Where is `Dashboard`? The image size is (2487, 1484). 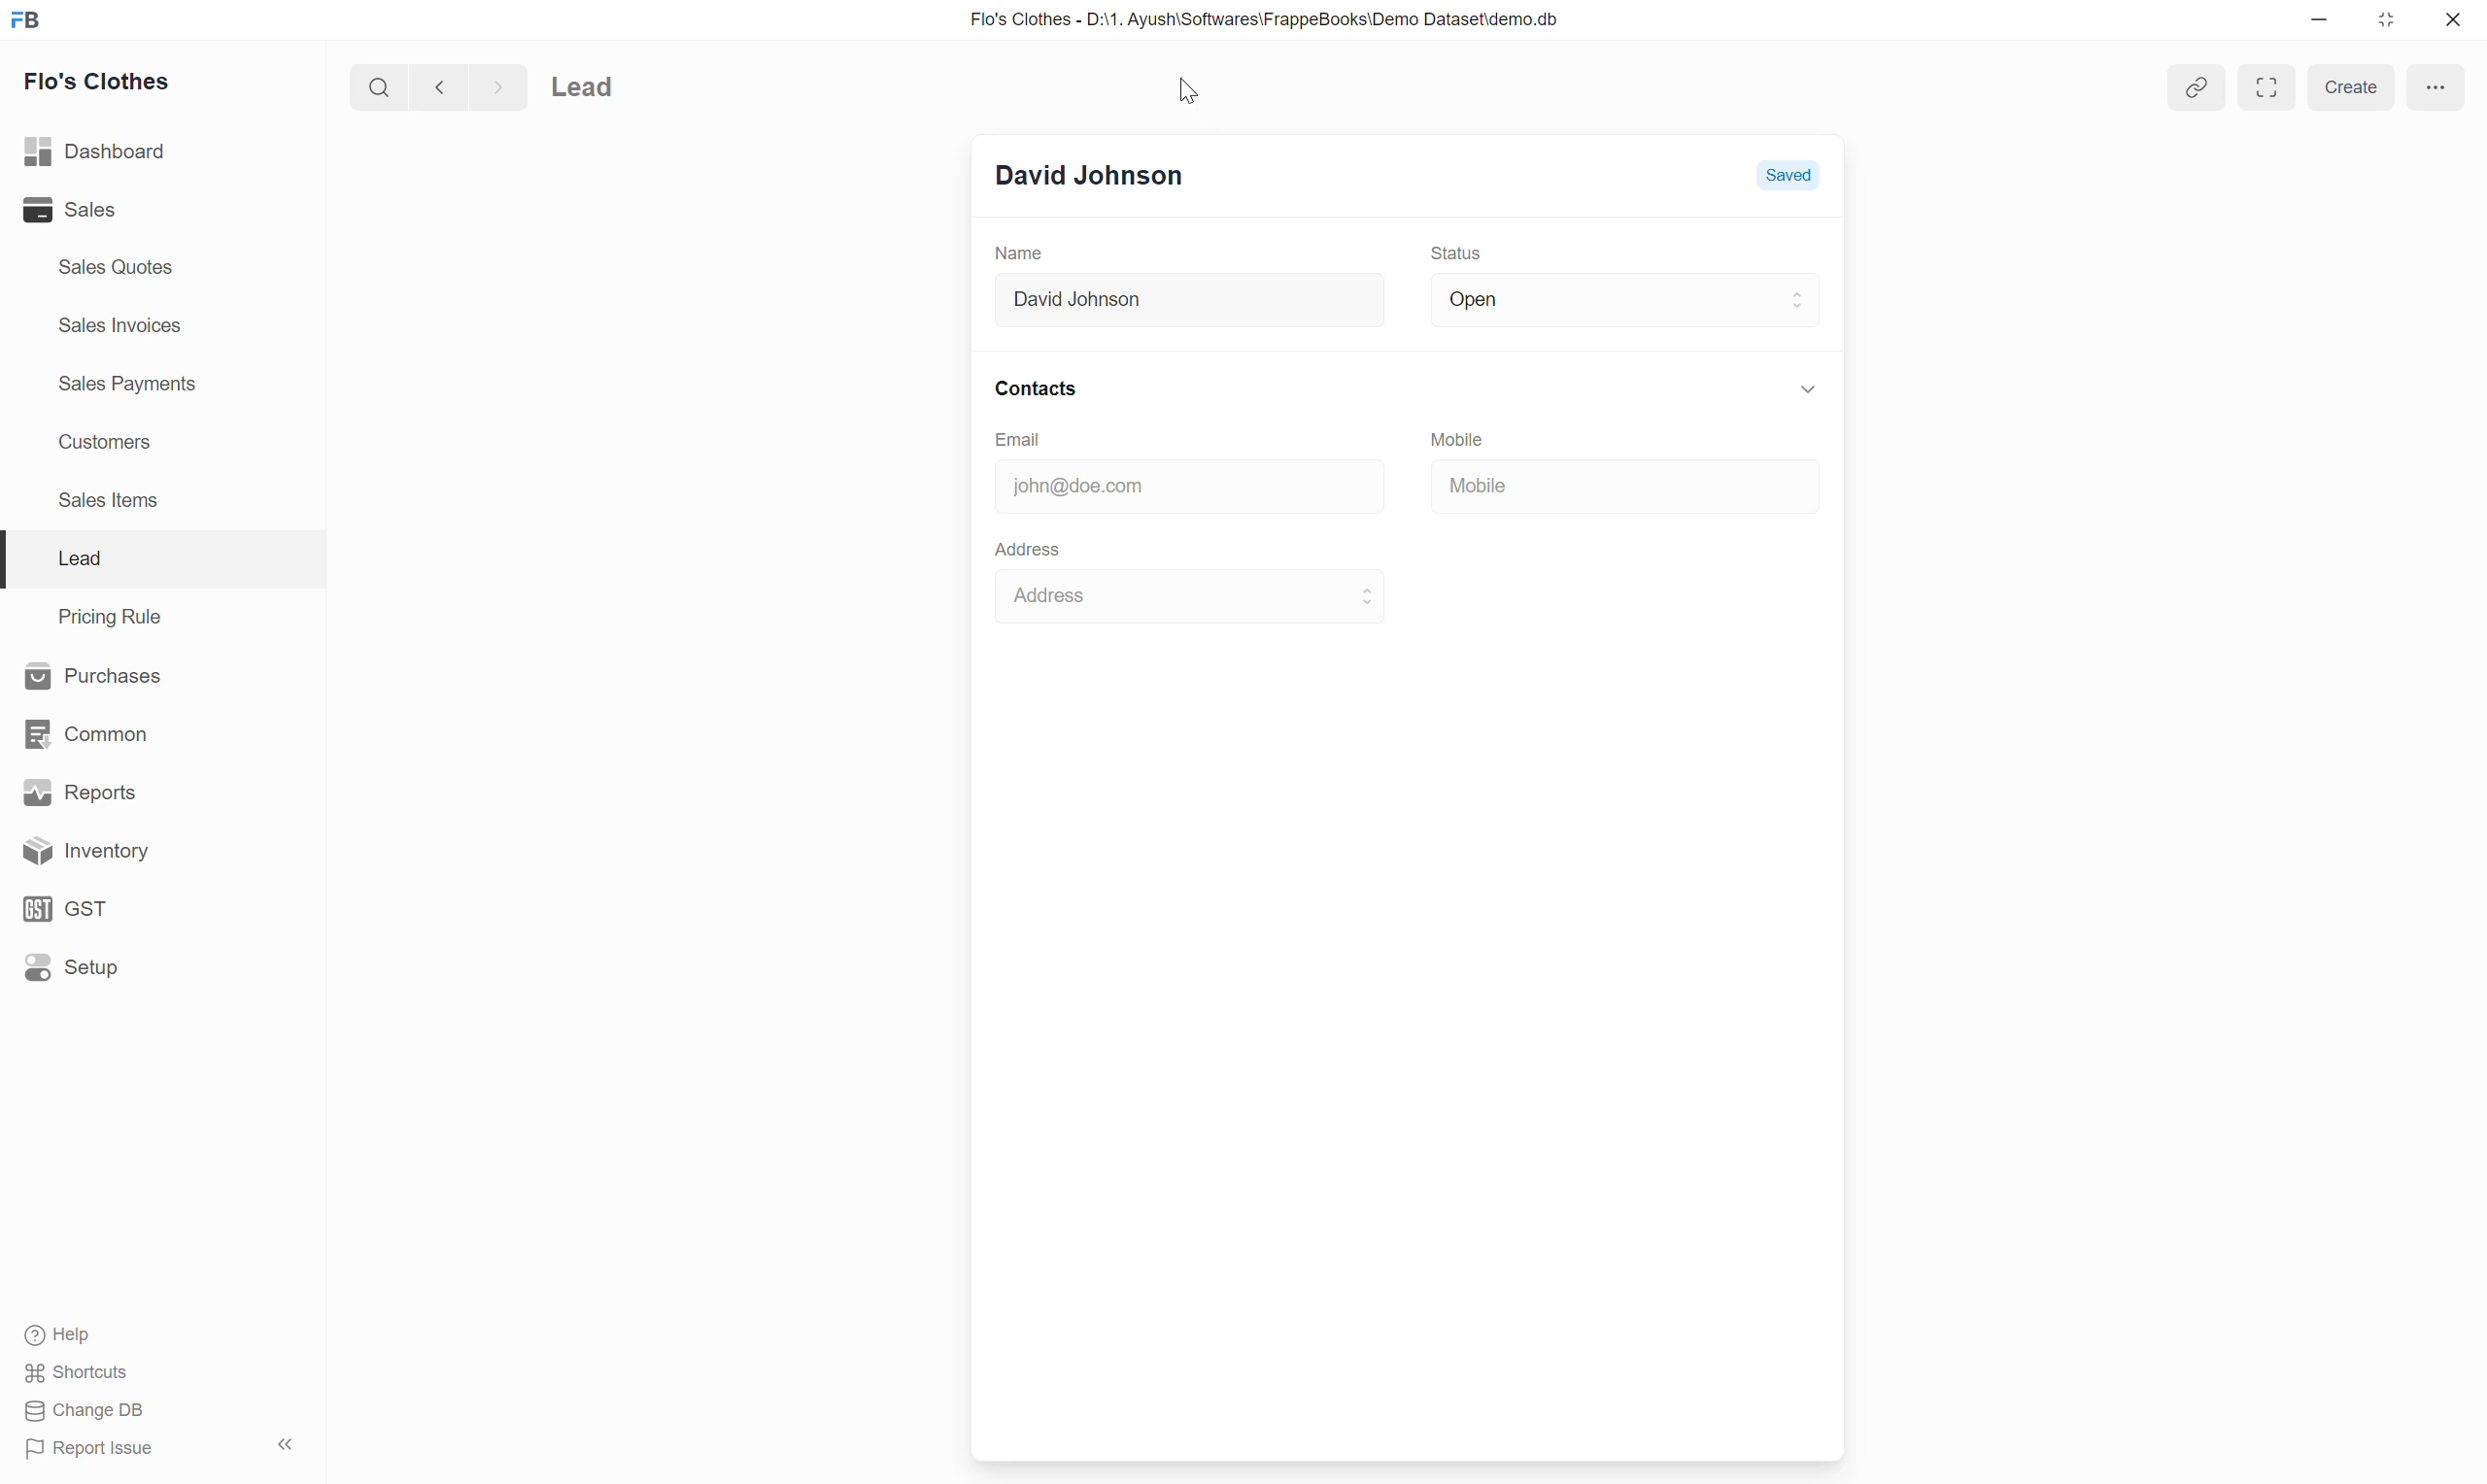
Dashboard is located at coordinates (95, 154).